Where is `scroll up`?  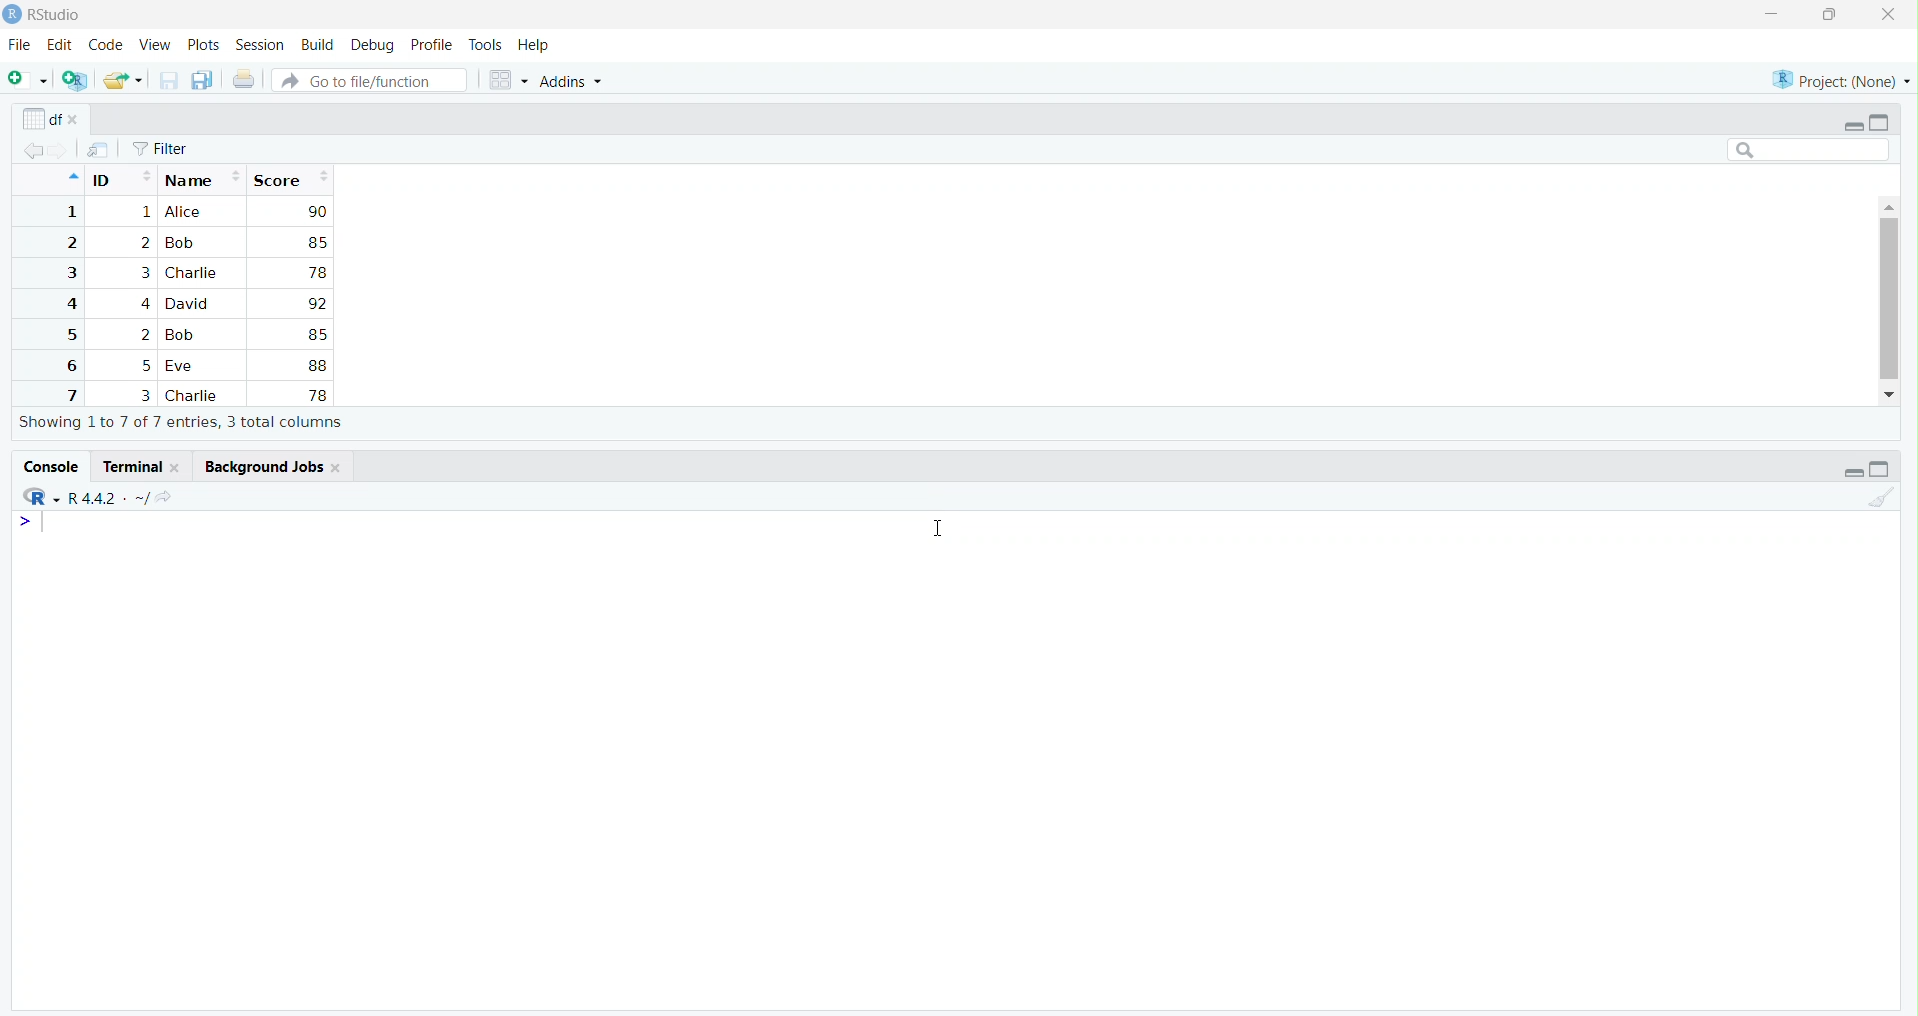 scroll up is located at coordinates (1888, 205).